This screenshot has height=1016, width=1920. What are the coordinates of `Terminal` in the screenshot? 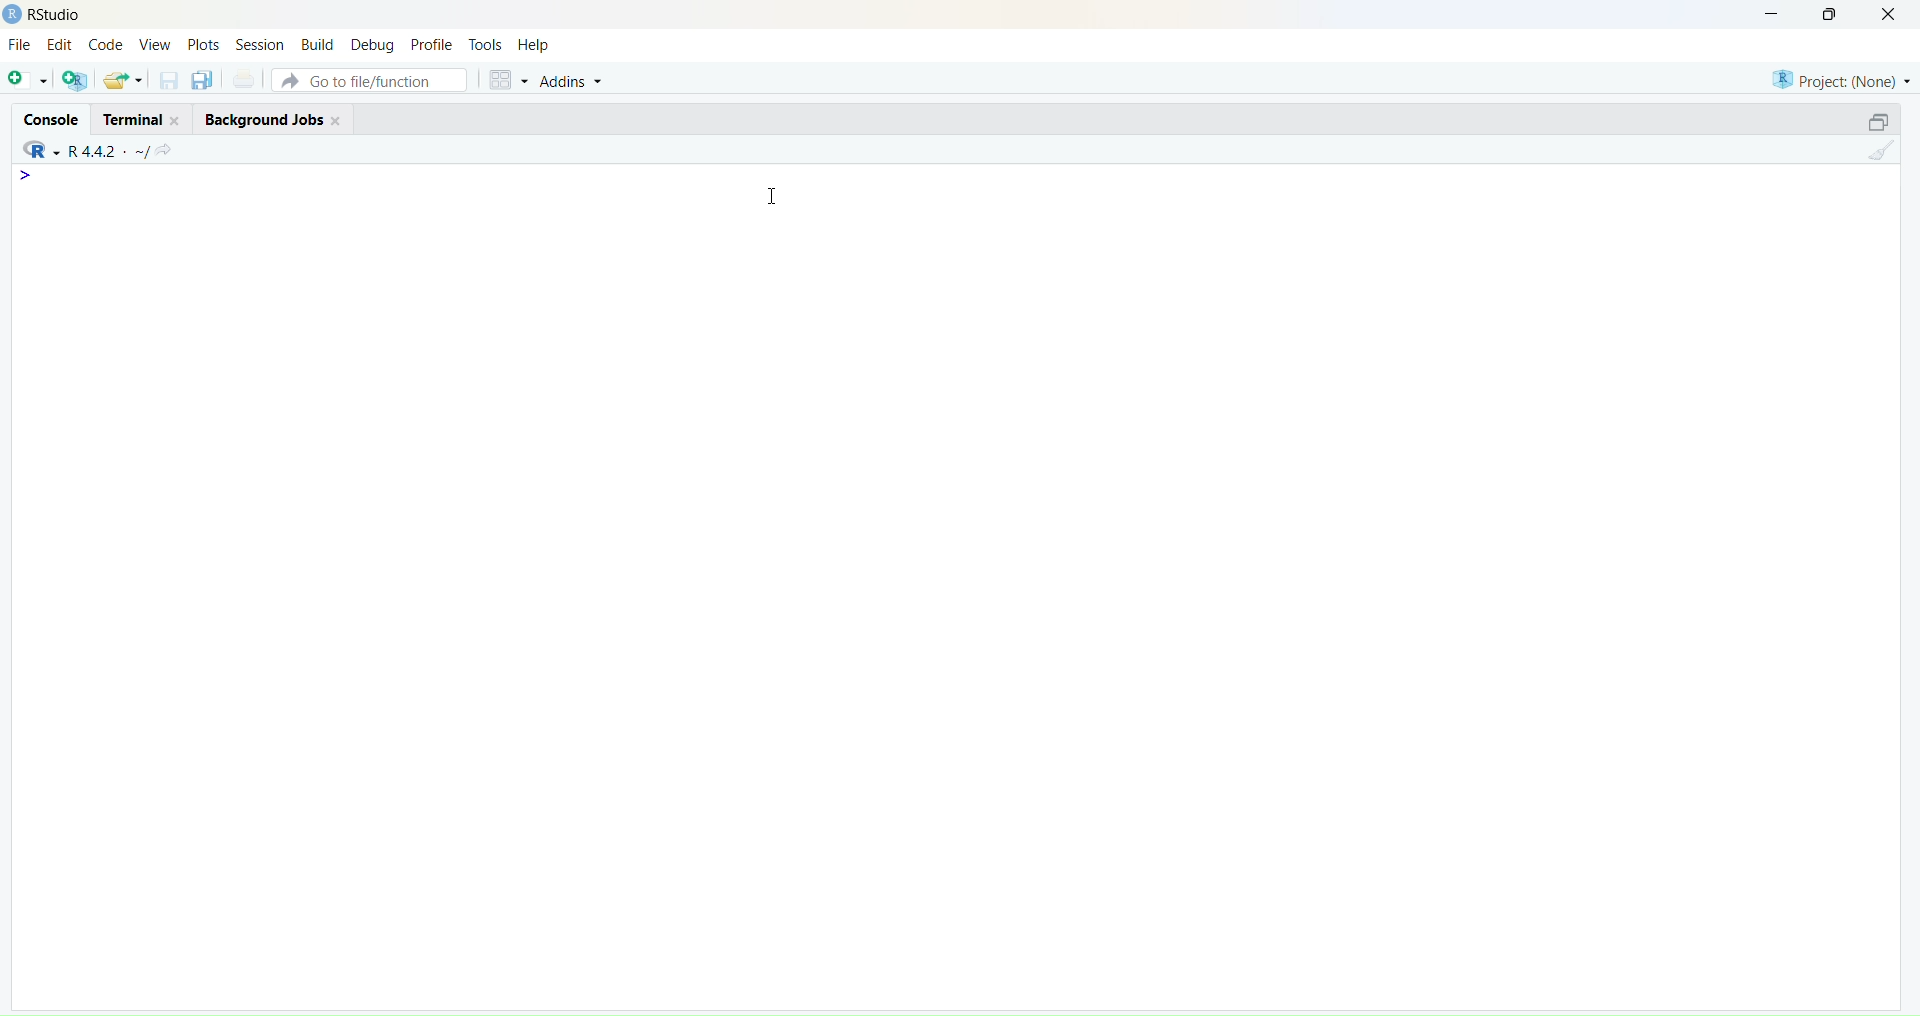 It's located at (137, 118).